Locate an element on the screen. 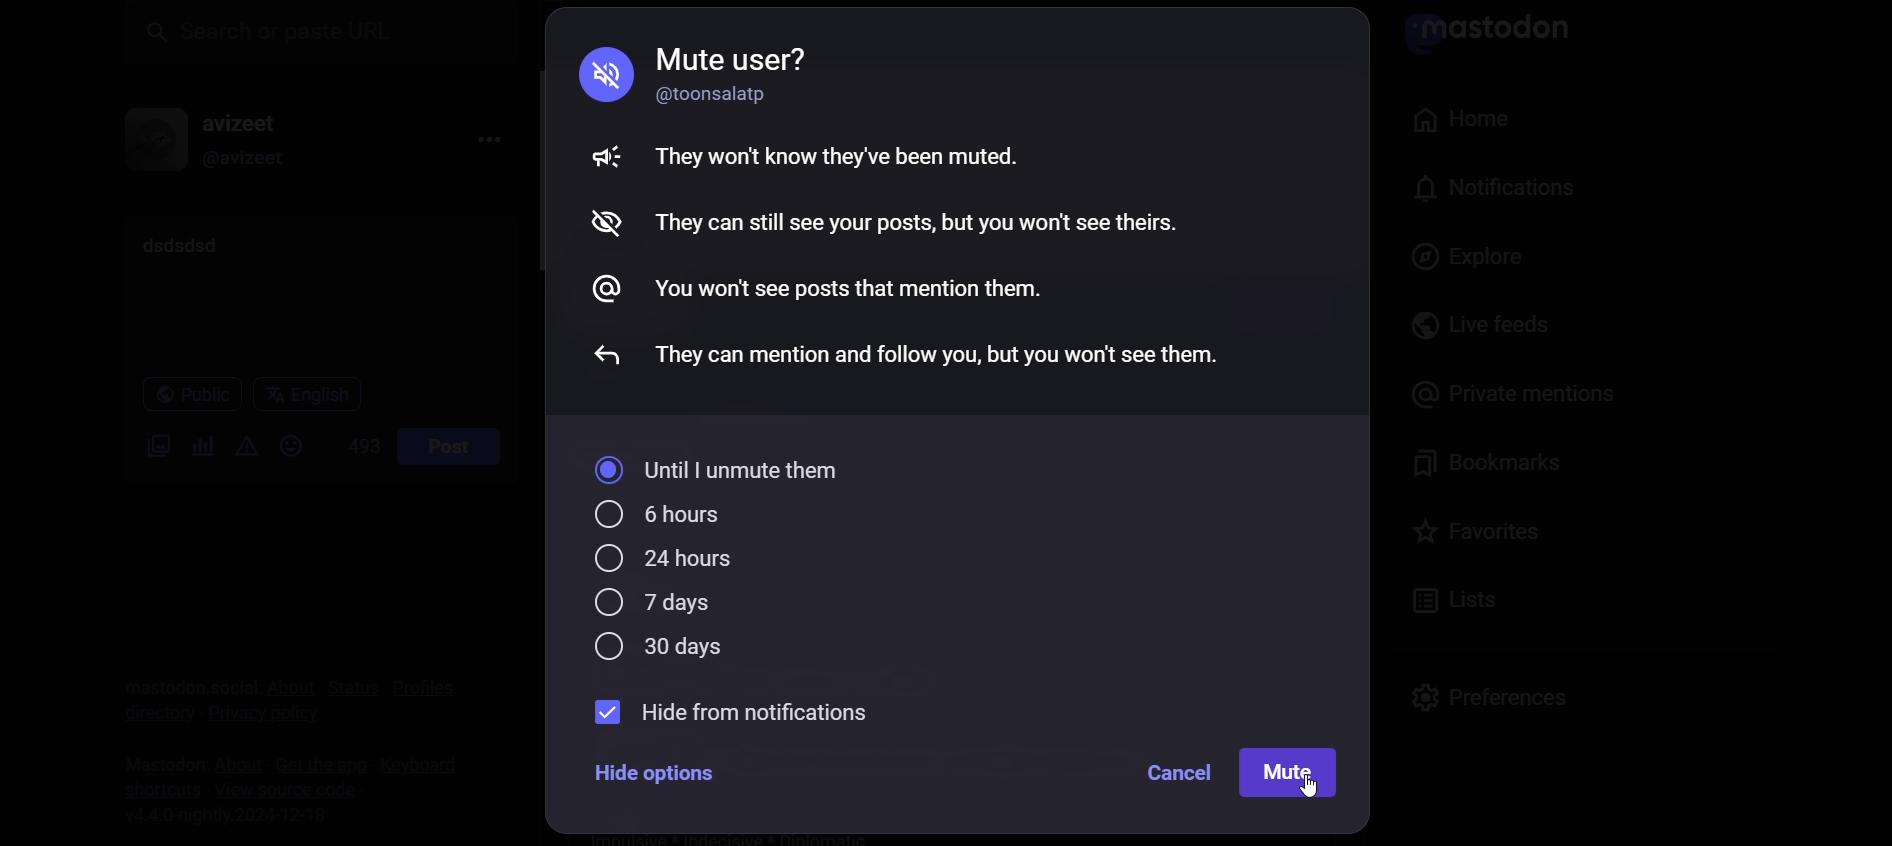  24 hours is located at coordinates (659, 561).